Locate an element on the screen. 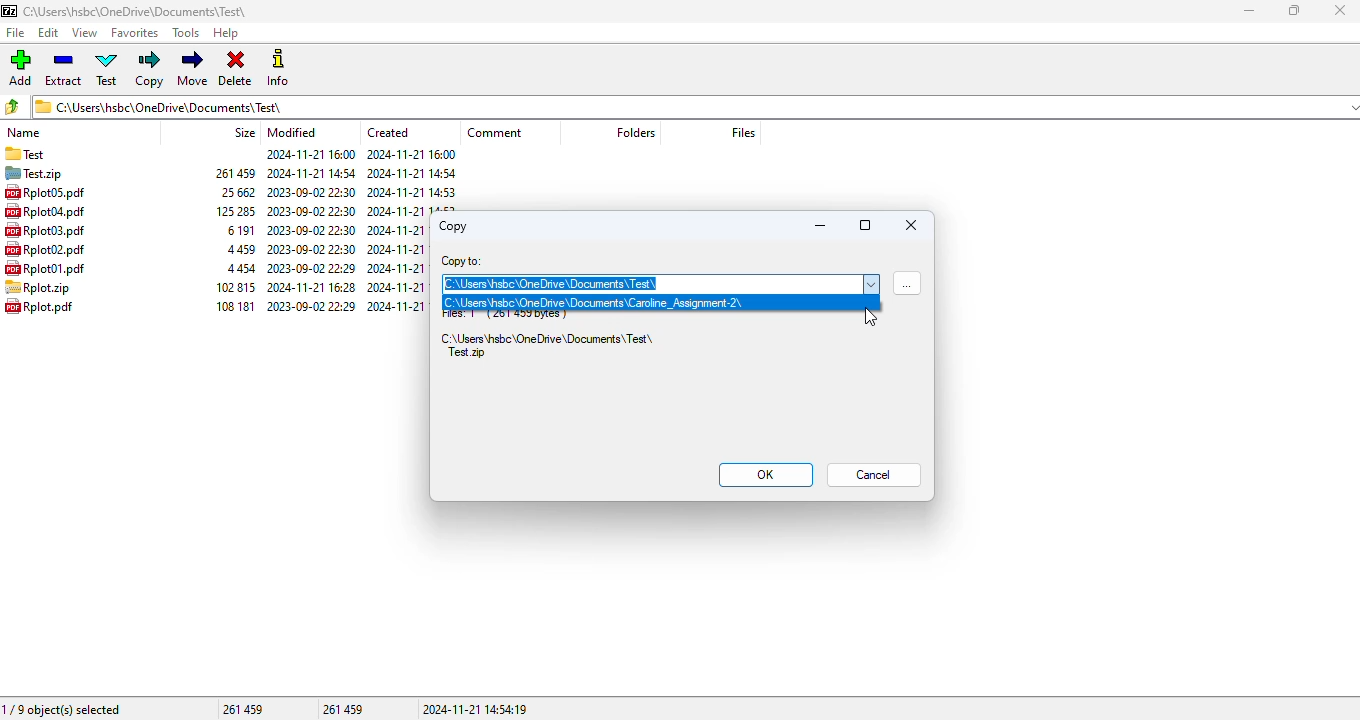  created is located at coordinates (388, 131).